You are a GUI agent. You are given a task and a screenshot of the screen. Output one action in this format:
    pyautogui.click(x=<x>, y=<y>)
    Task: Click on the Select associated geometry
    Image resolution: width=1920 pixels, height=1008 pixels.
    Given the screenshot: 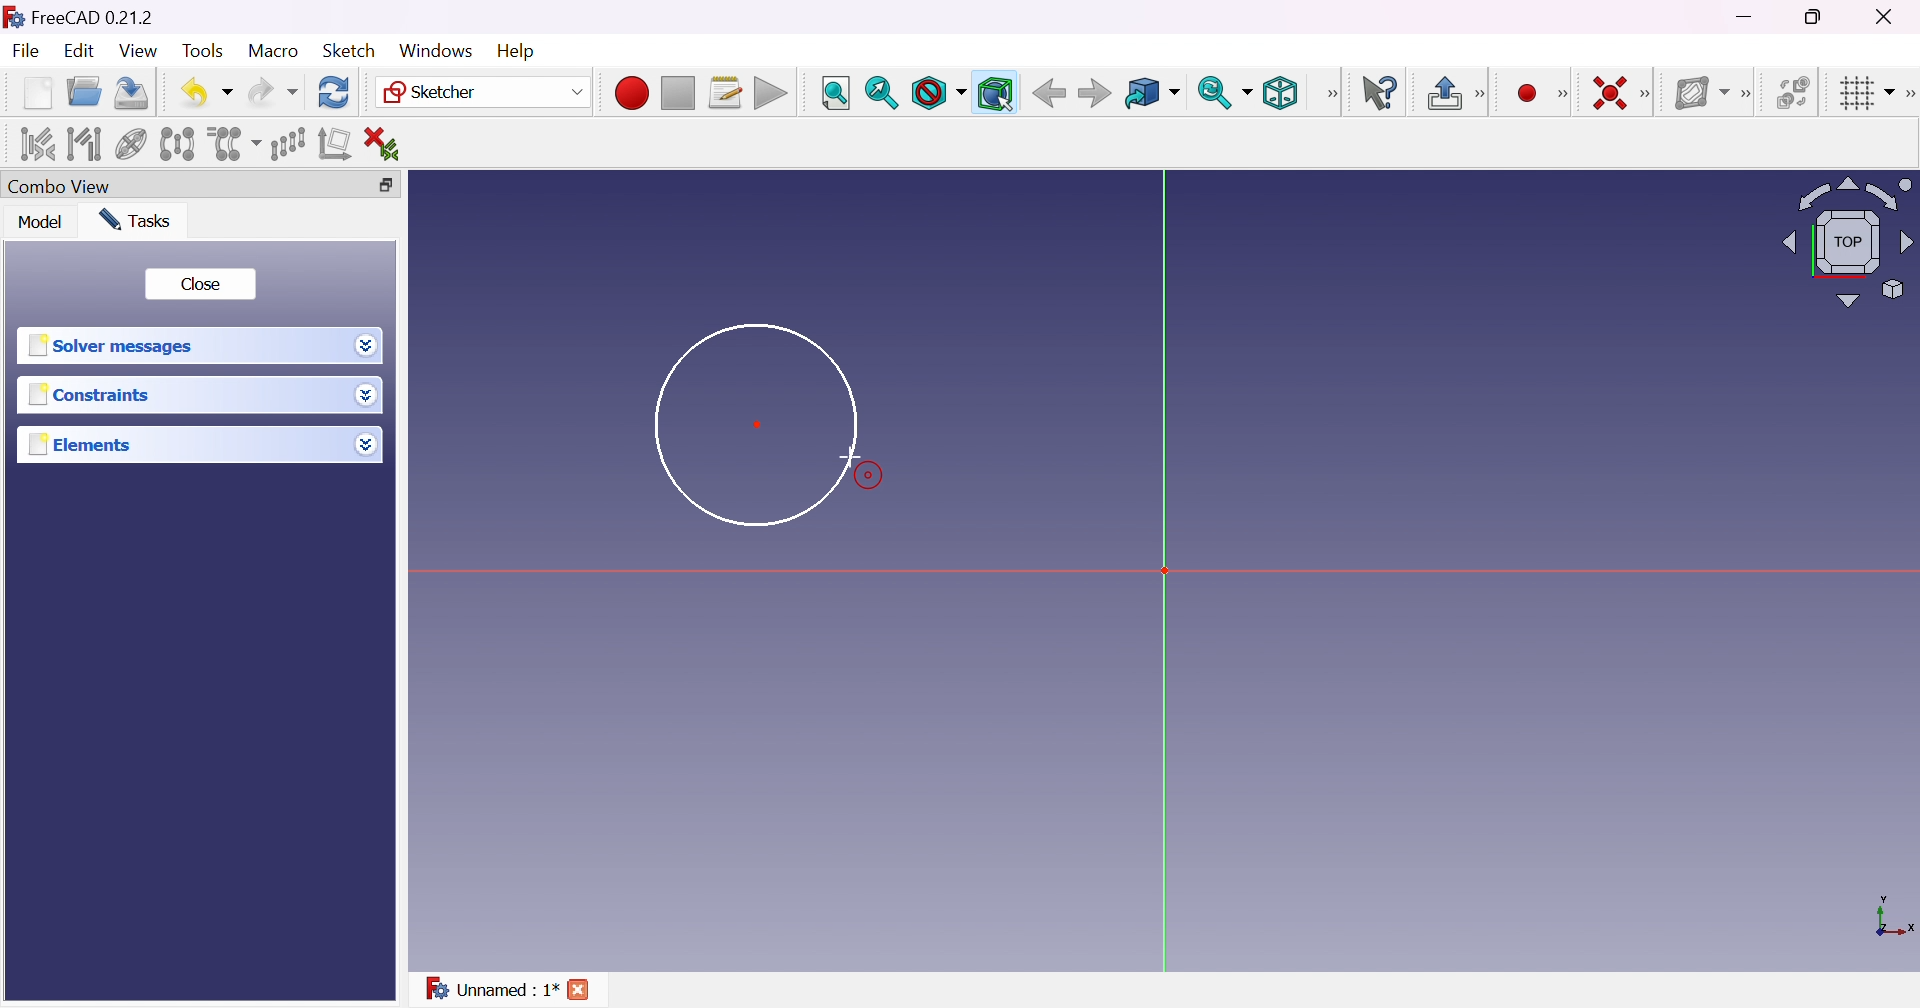 What is the action you would take?
    pyautogui.click(x=85, y=145)
    